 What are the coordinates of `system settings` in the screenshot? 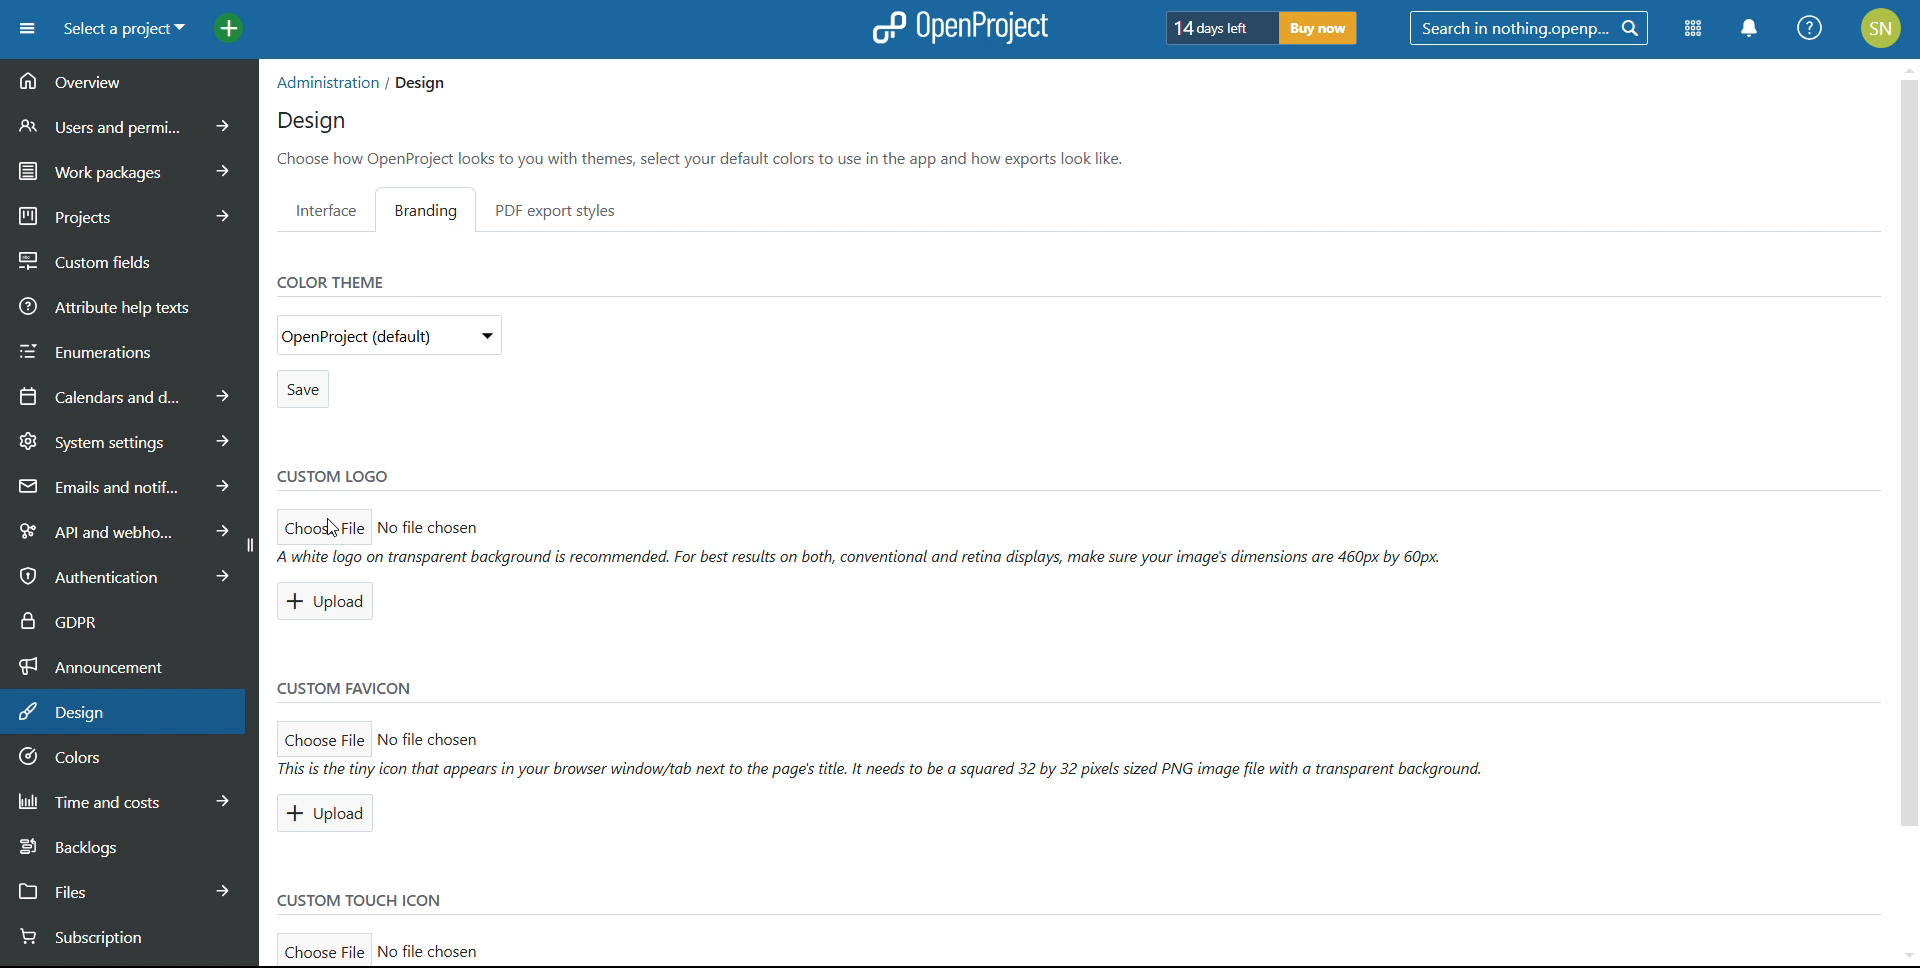 It's located at (128, 440).